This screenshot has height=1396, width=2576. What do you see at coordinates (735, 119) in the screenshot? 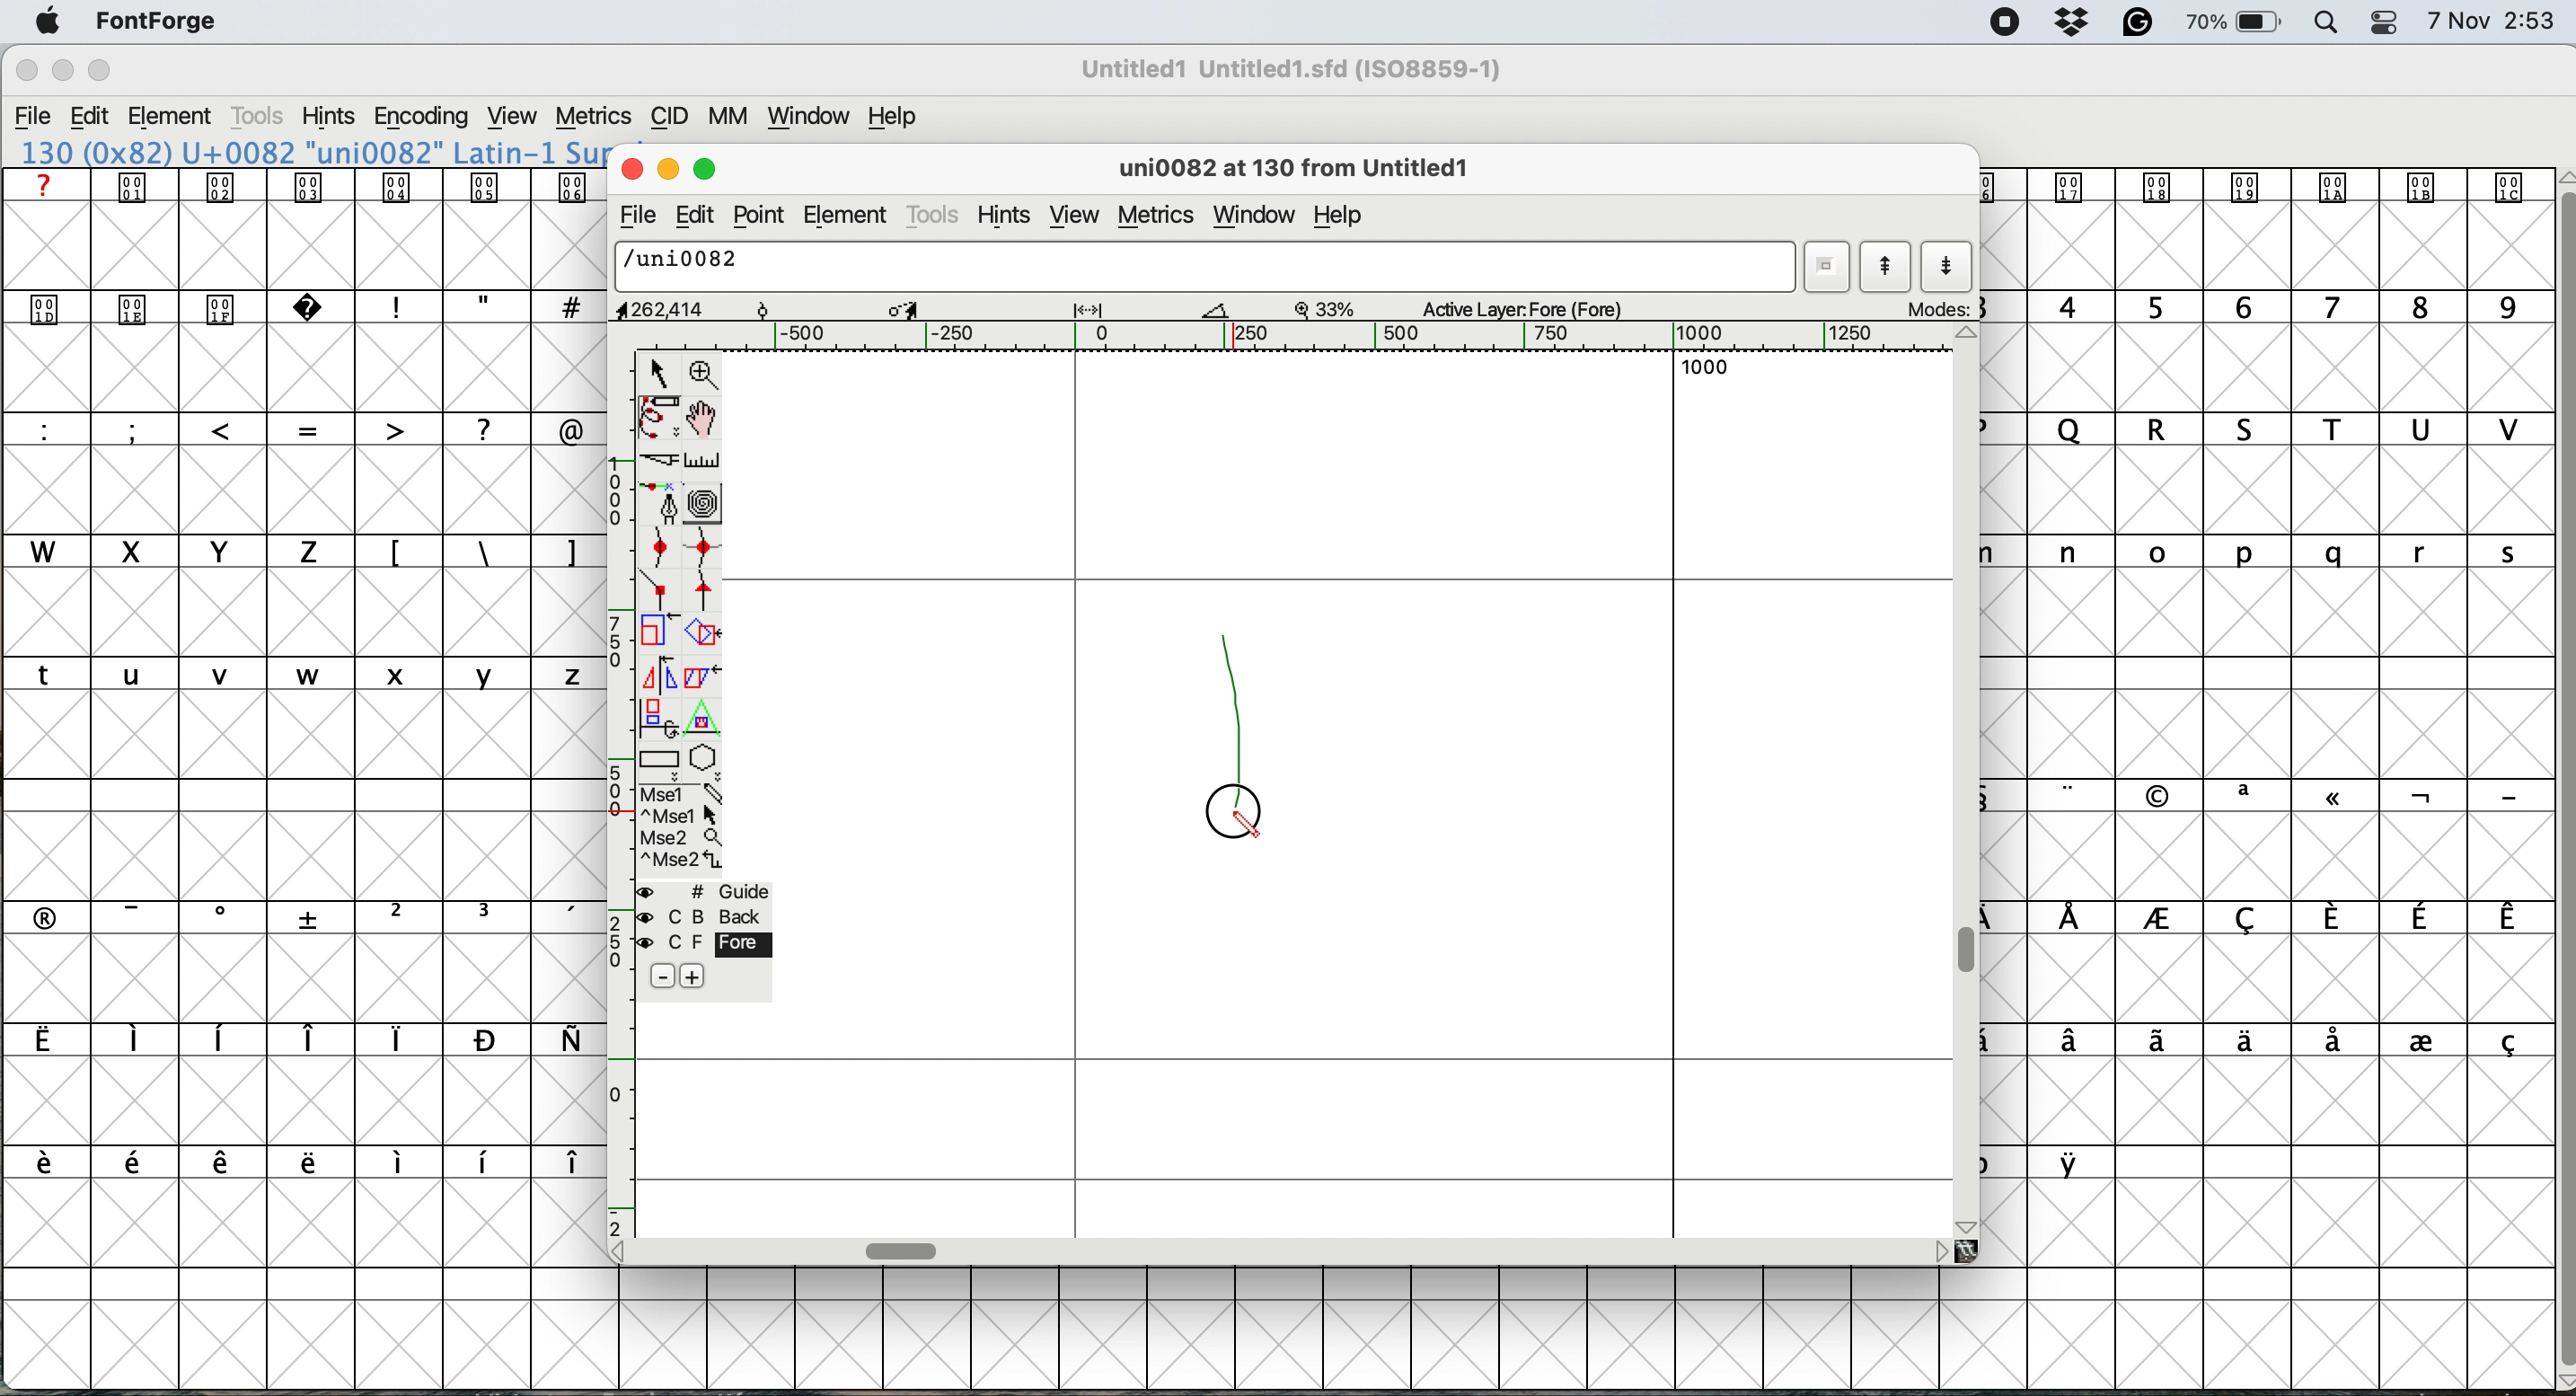
I see `mm` at bounding box center [735, 119].